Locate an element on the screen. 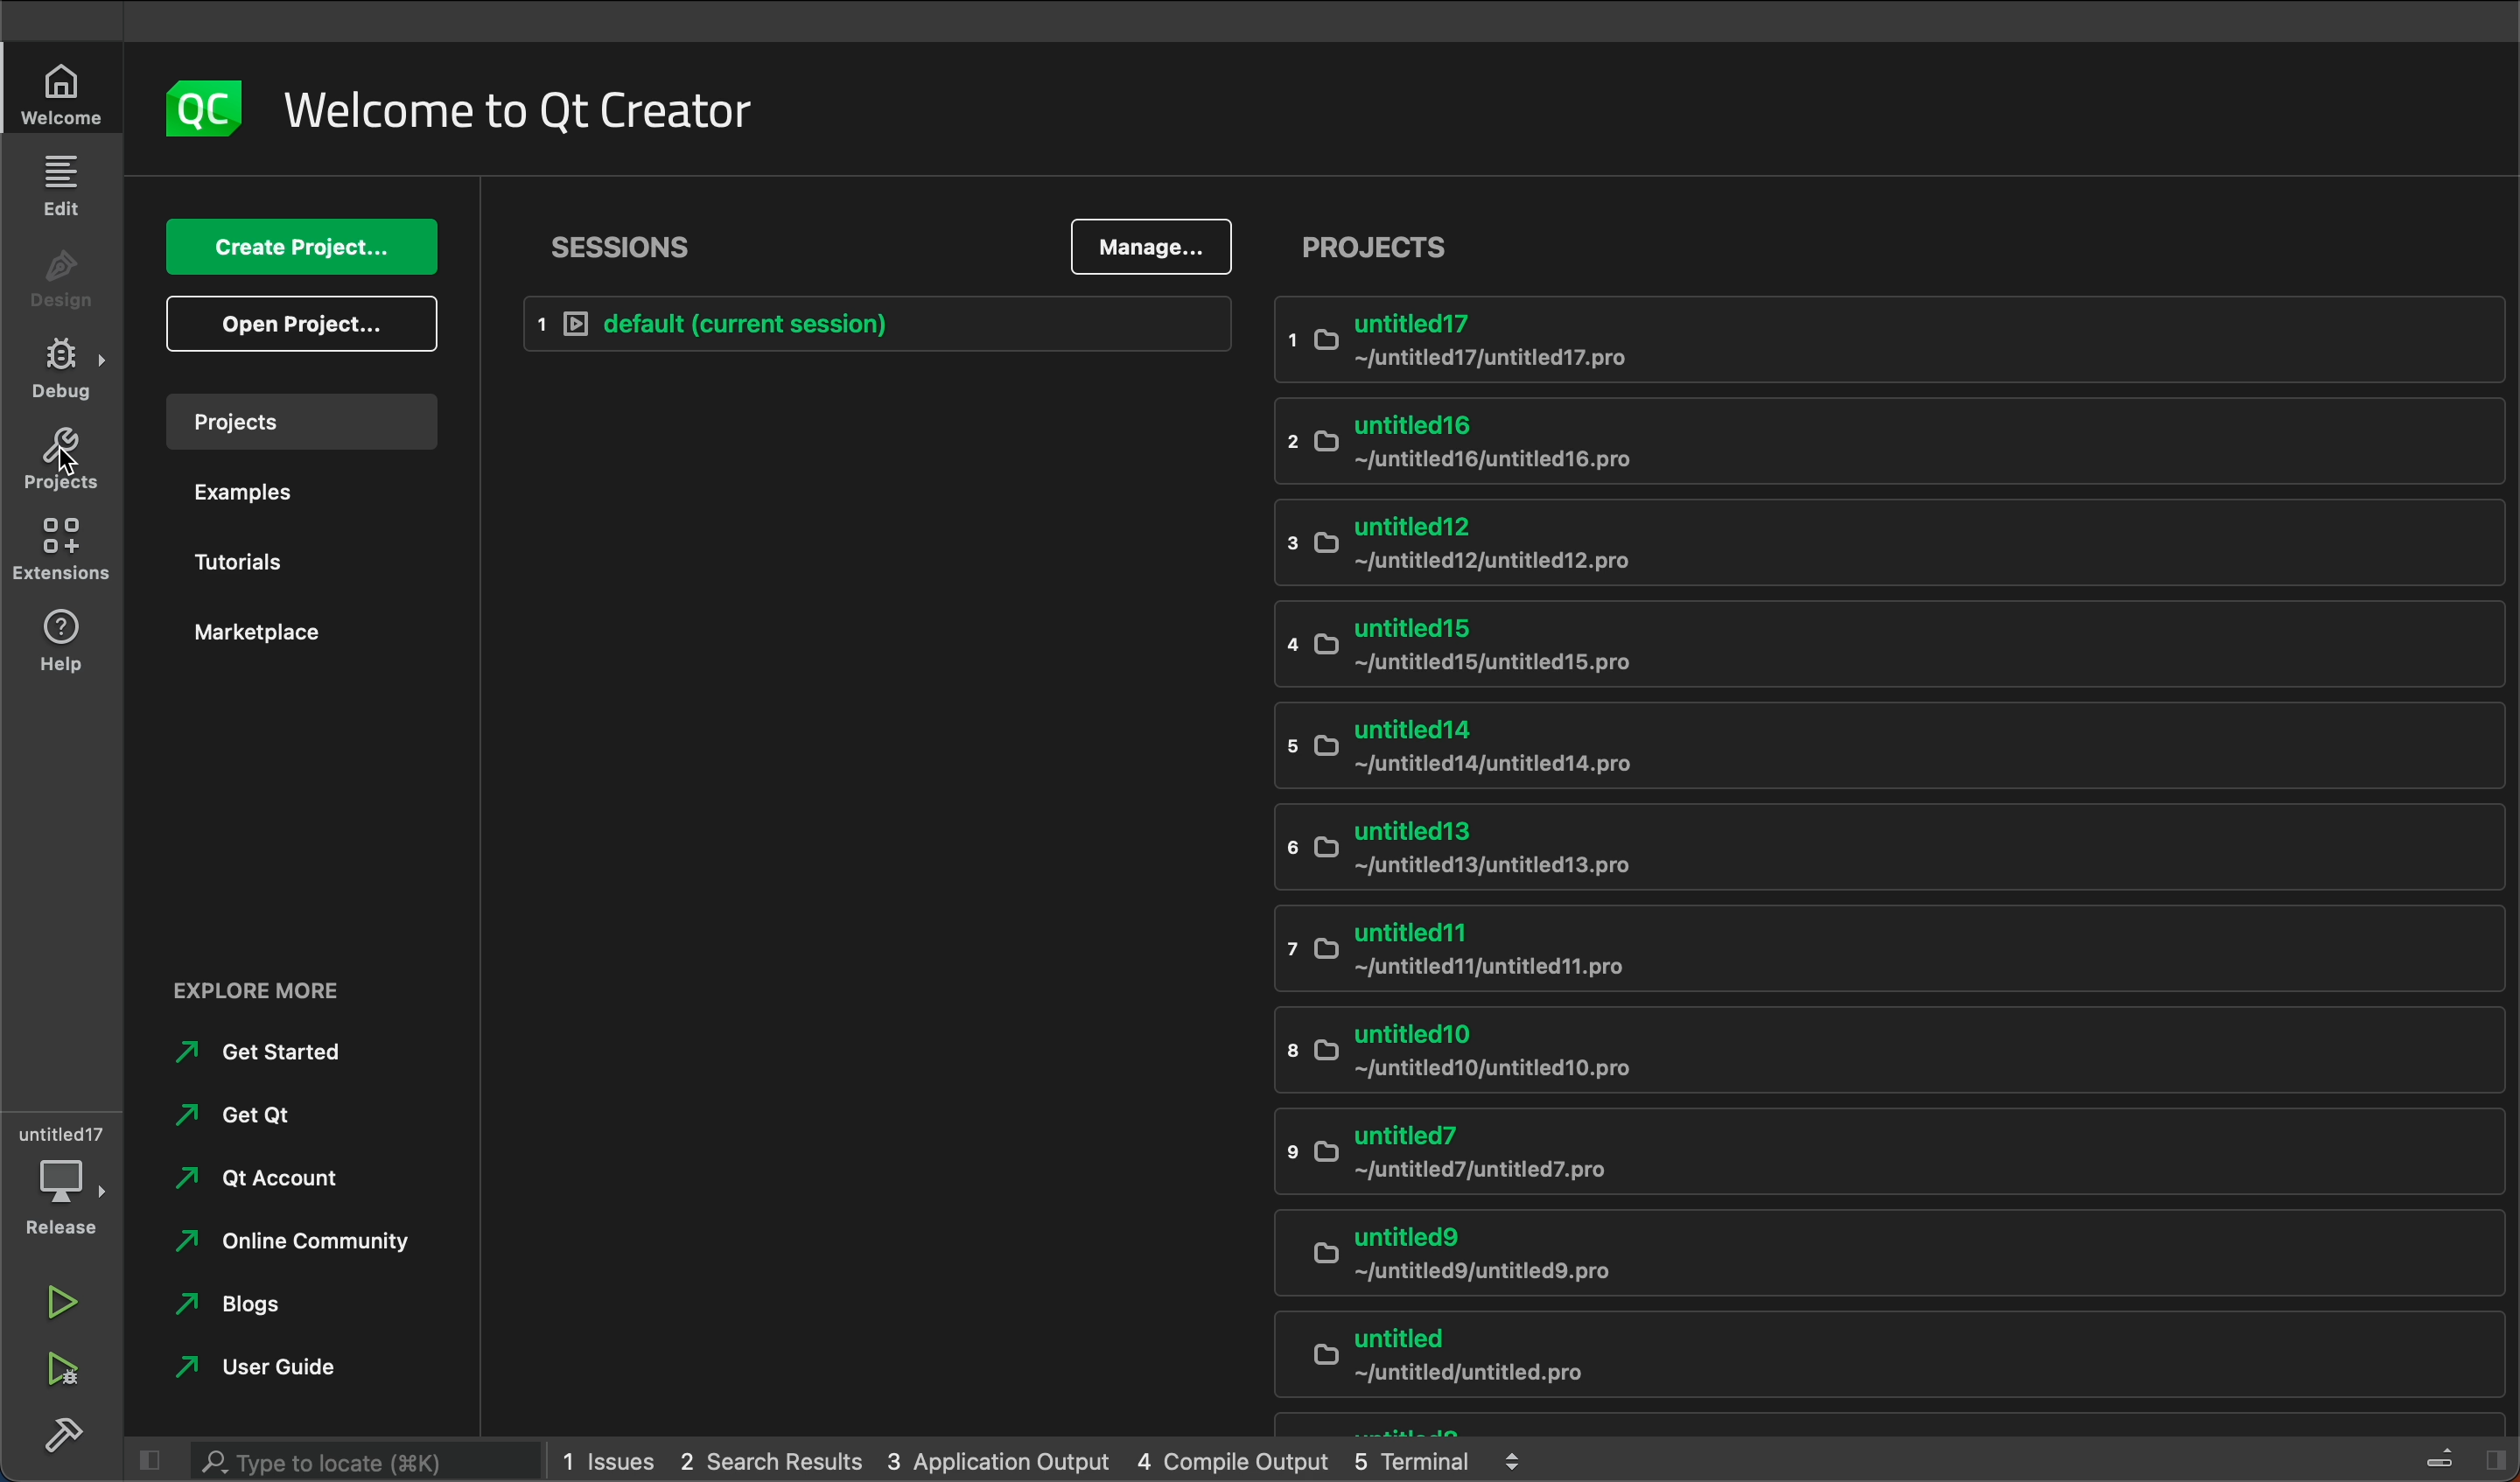 The height and width of the screenshot is (1482, 2520). Tutorial  is located at coordinates (300, 560).